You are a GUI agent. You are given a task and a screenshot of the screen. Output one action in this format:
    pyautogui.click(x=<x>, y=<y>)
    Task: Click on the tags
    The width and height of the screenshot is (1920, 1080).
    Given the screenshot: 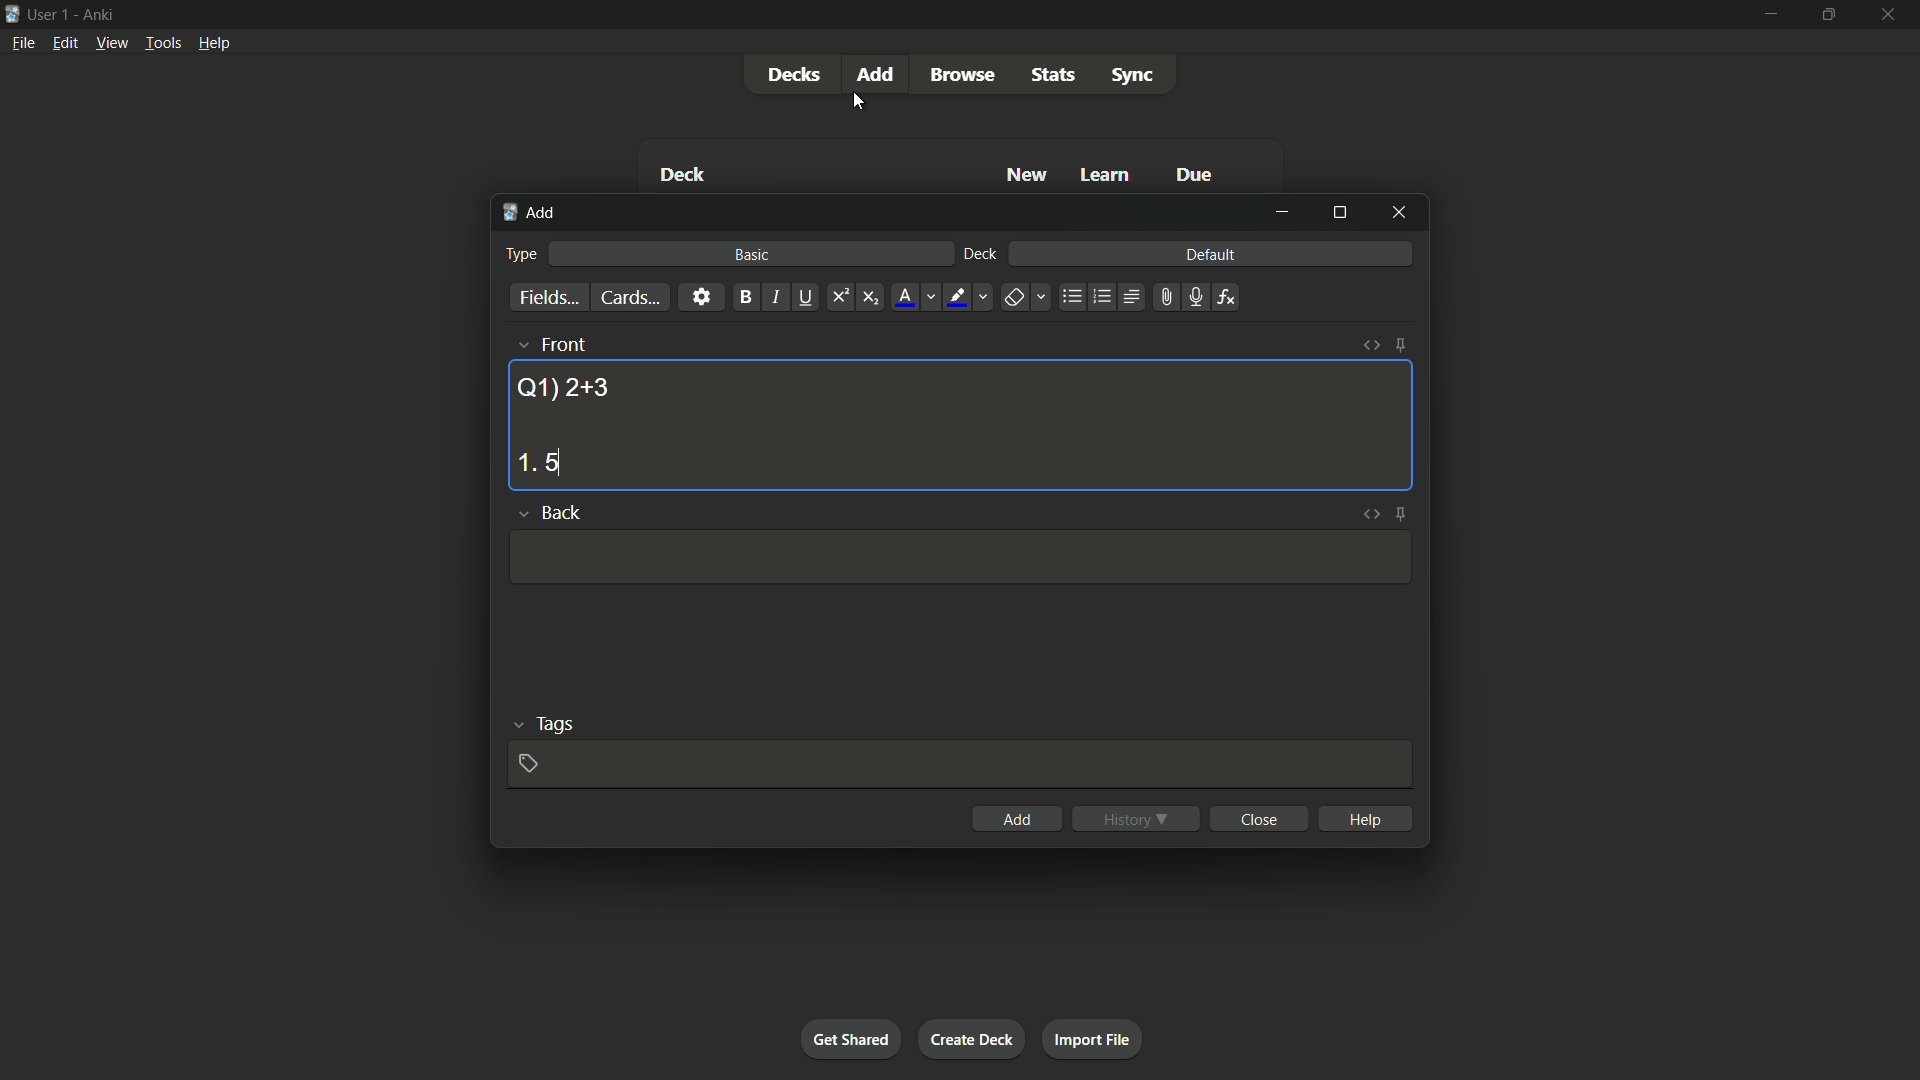 What is the action you would take?
    pyautogui.click(x=556, y=722)
    